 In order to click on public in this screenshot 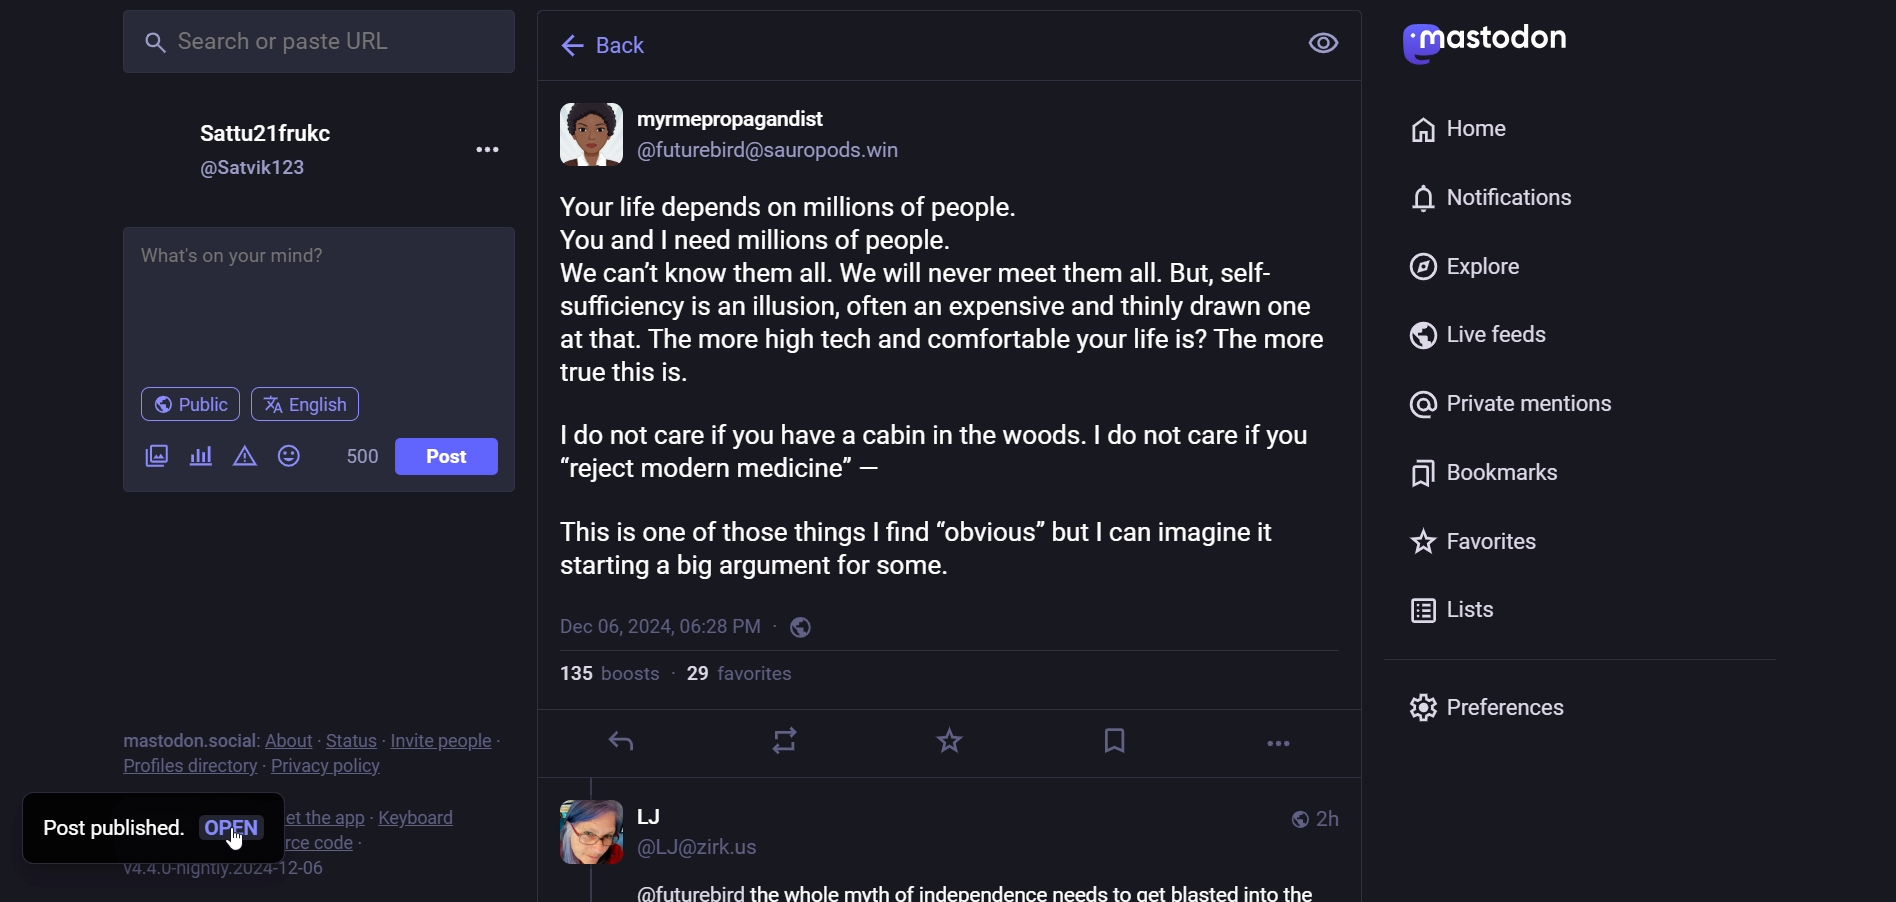, I will do `click(184, 403)`.